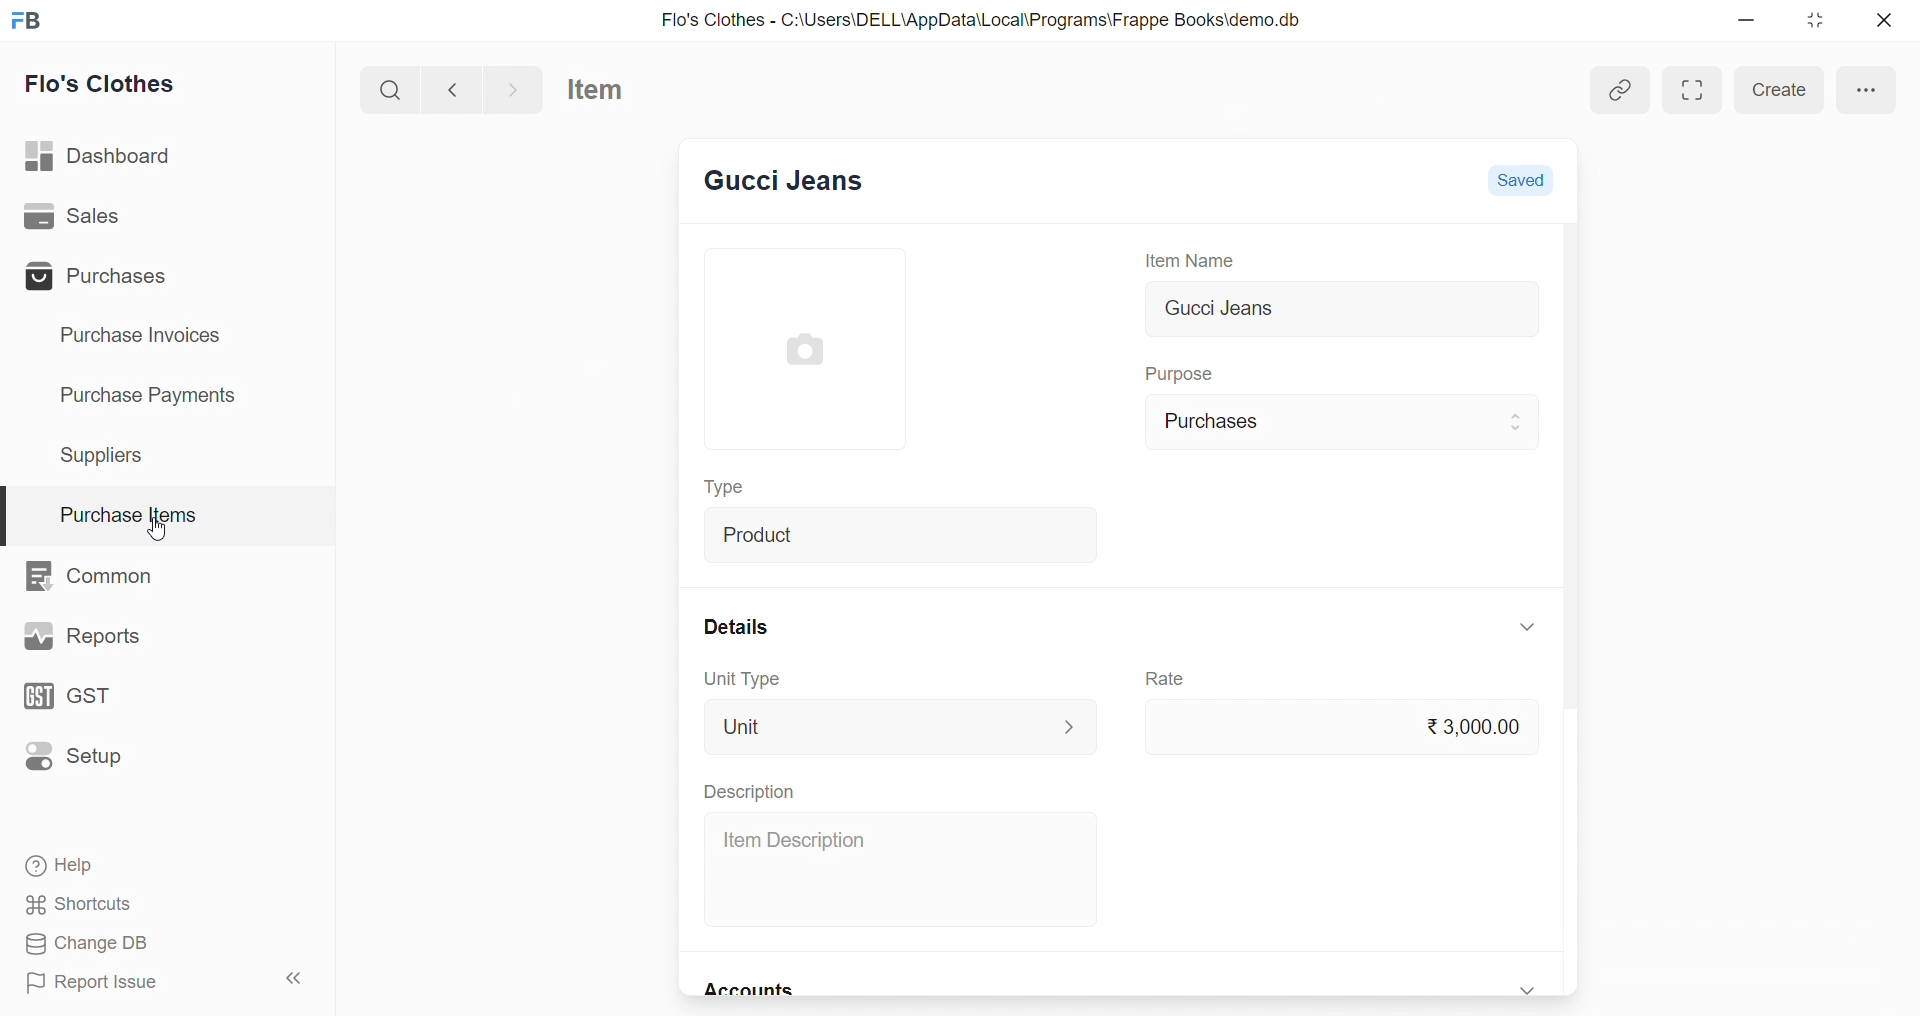 The height and width of the screenshot is (1016, 1920). I want to click on New Entry, so click(784, 183).